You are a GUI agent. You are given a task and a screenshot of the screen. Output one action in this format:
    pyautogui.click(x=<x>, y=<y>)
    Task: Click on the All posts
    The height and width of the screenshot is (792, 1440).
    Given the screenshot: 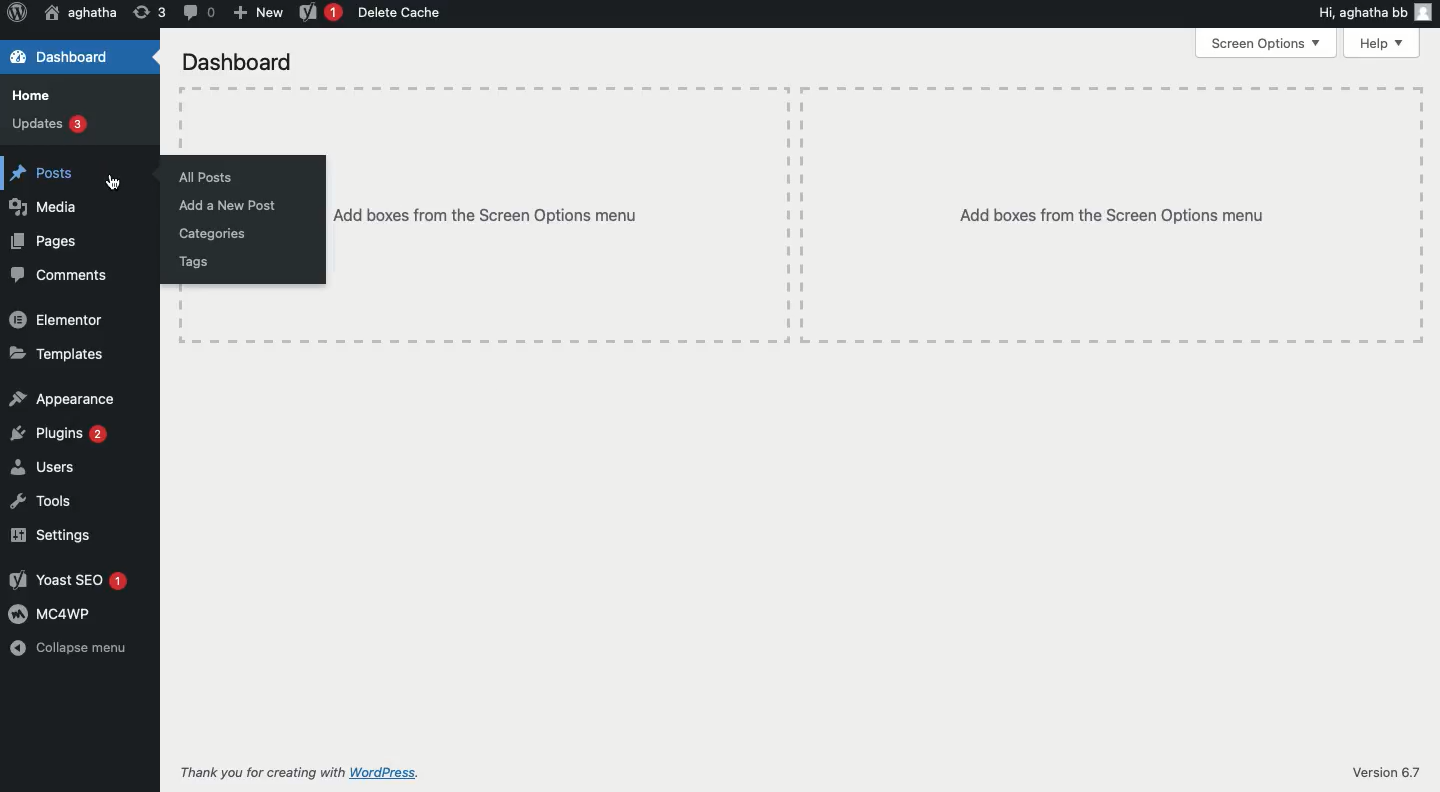 What is the action you would take?
    pyautogui.click(x=198, y=177)
    